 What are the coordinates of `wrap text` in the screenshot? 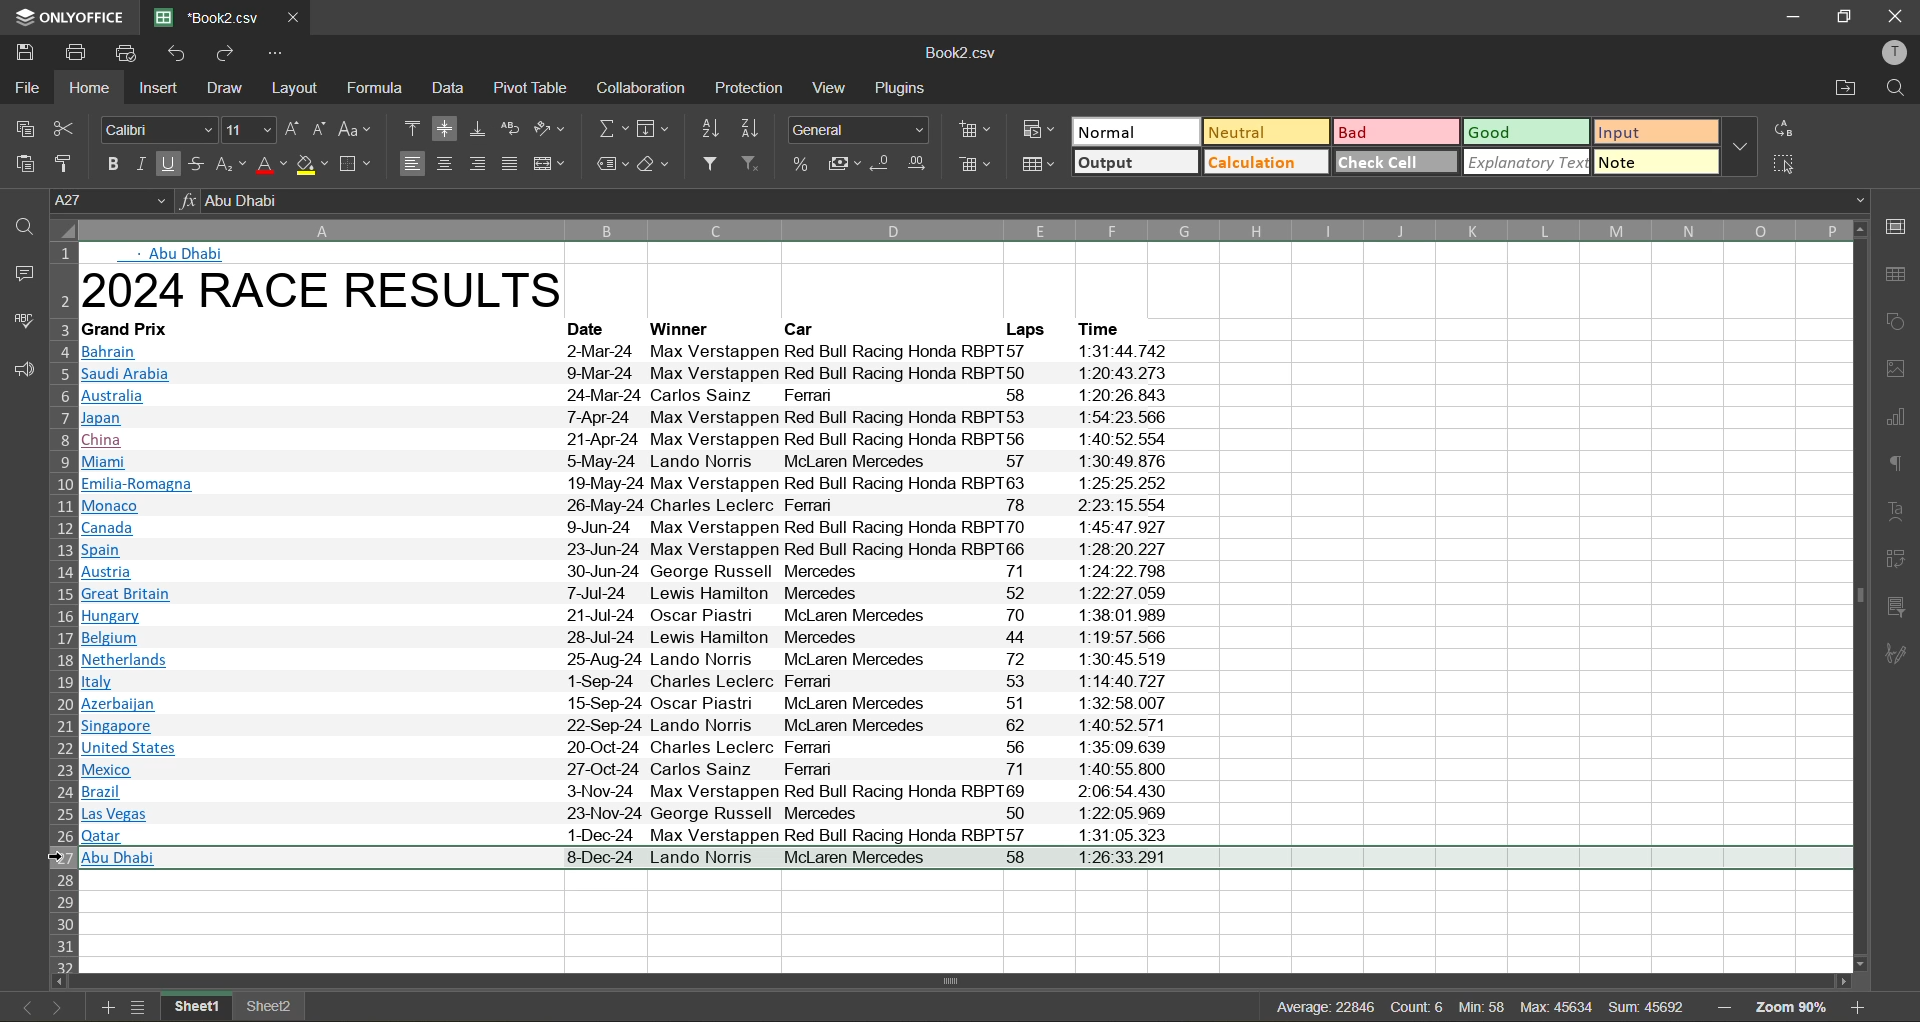 It's located at (510, 128).